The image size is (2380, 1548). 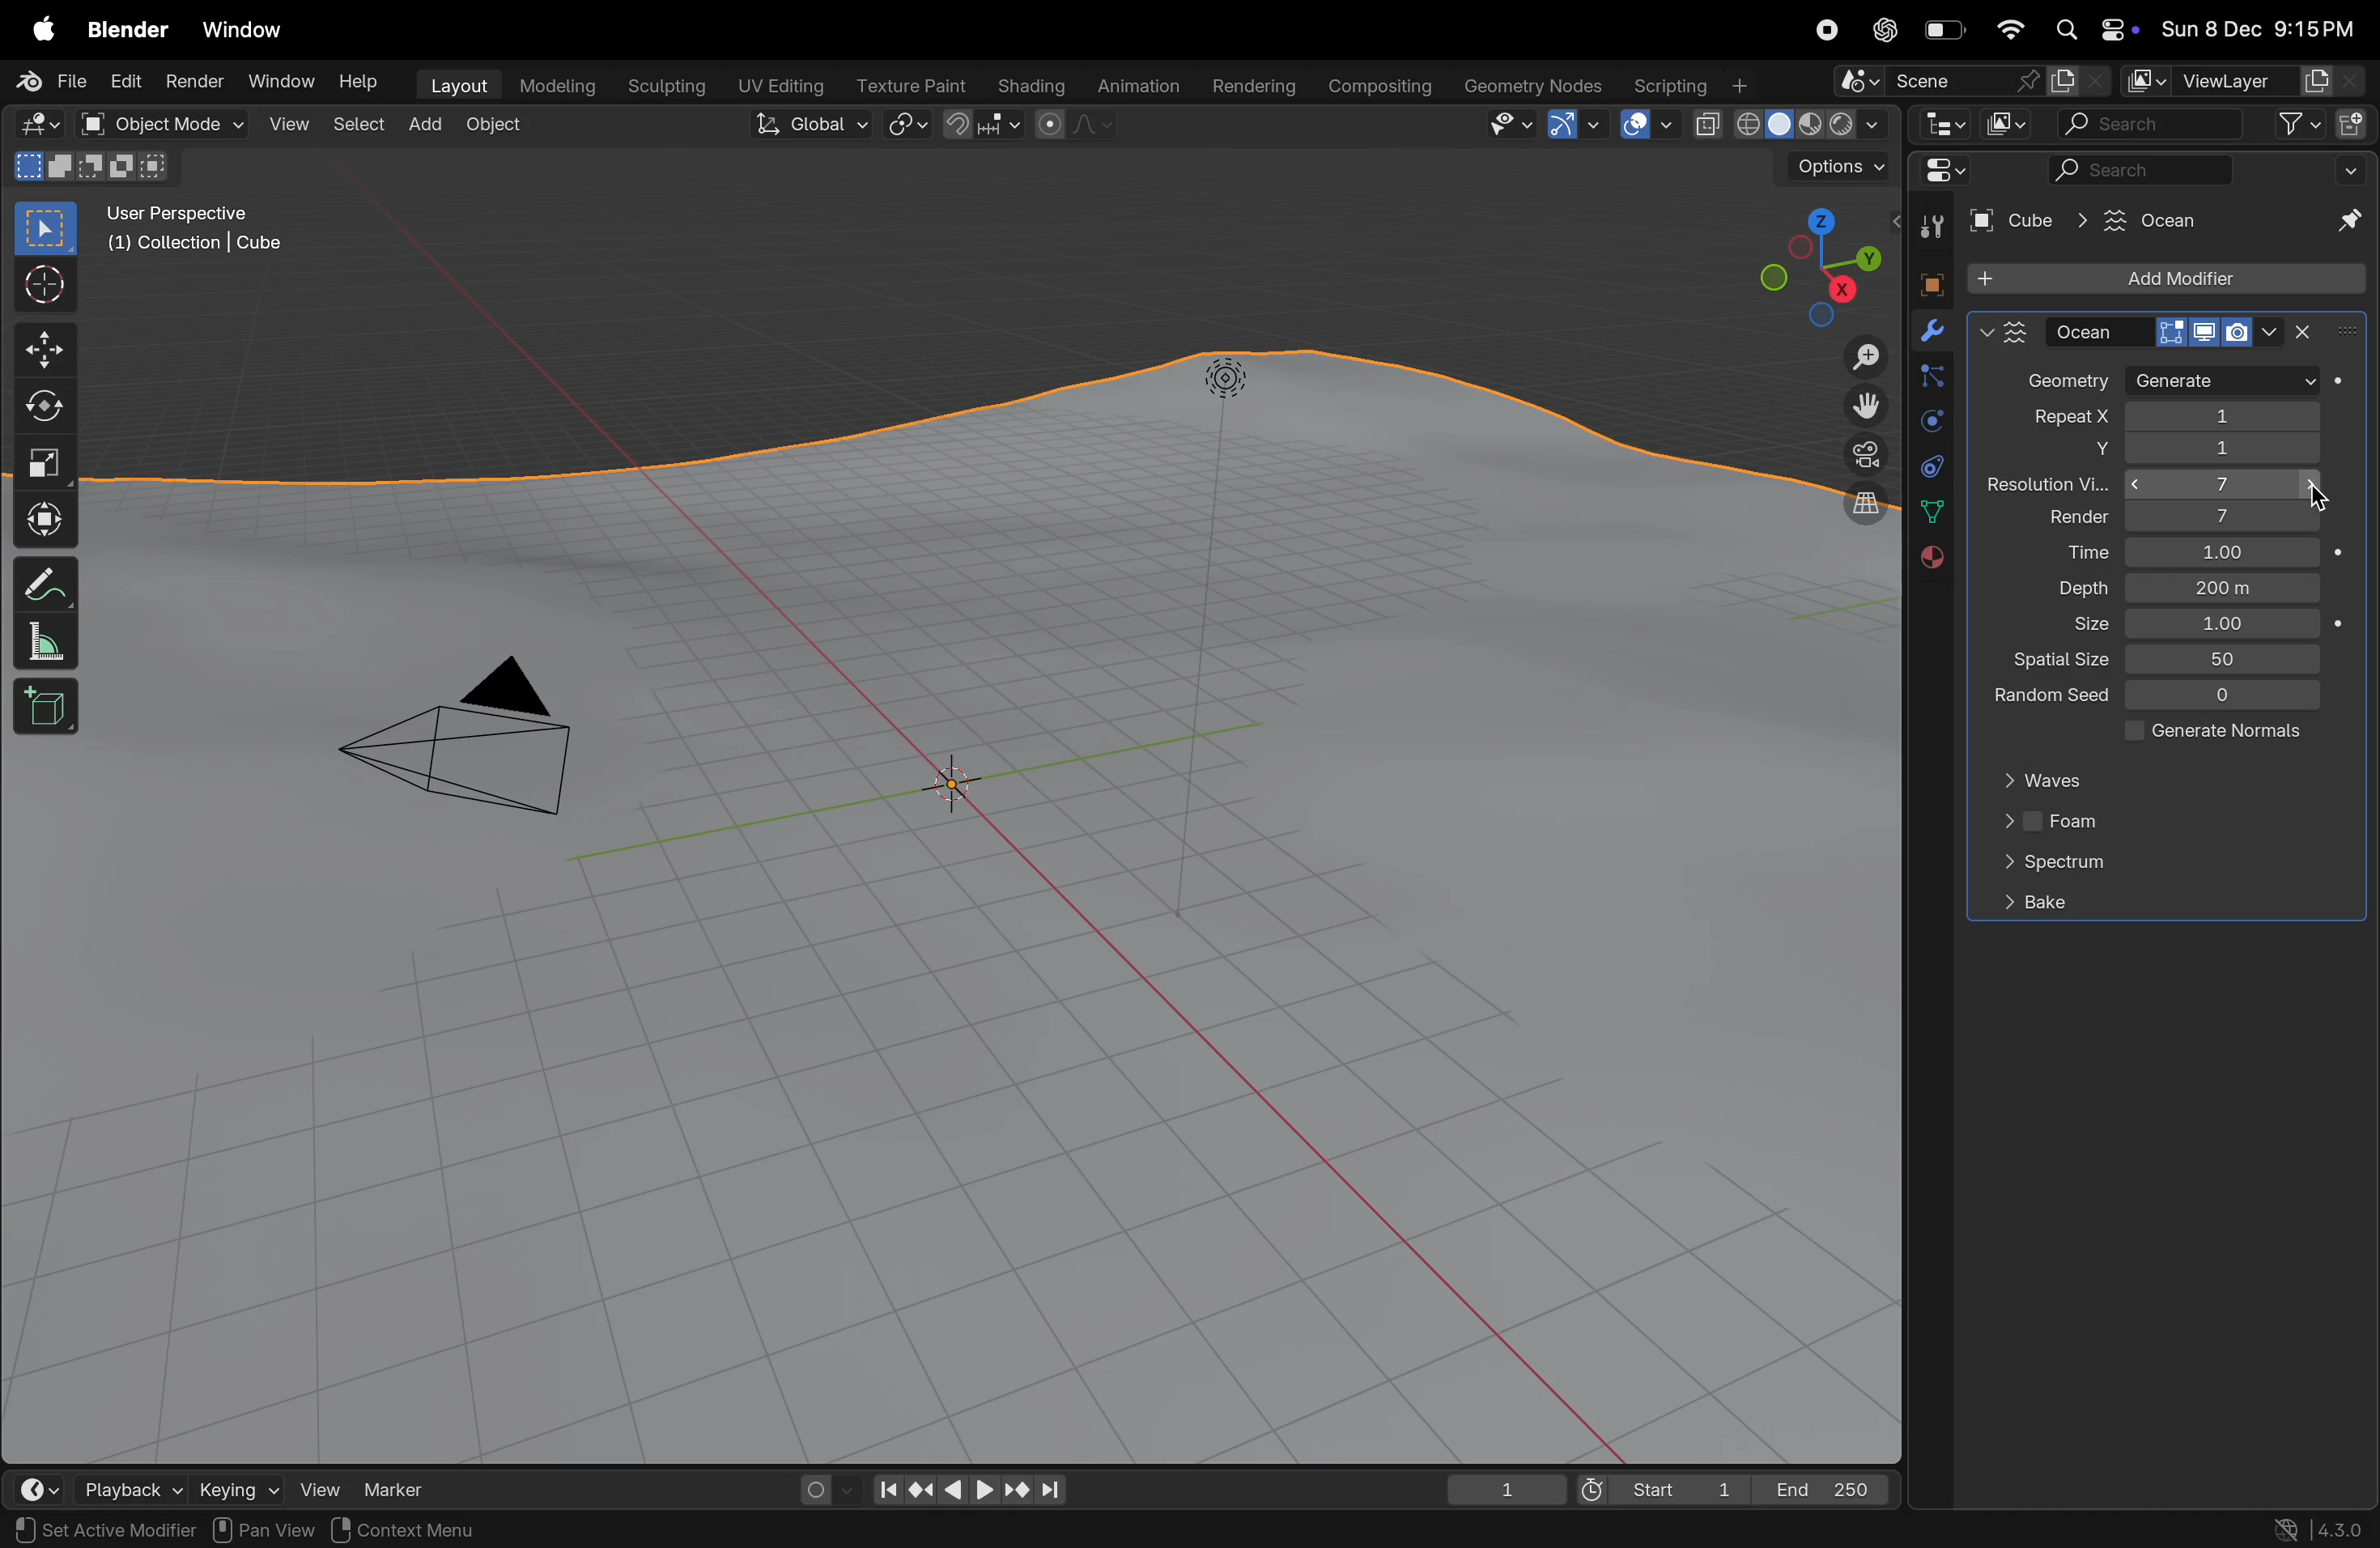 What do you see at coordinates (42, 1489) in the screenshot?
I see `editor type` at bounding box center [42, 1489].